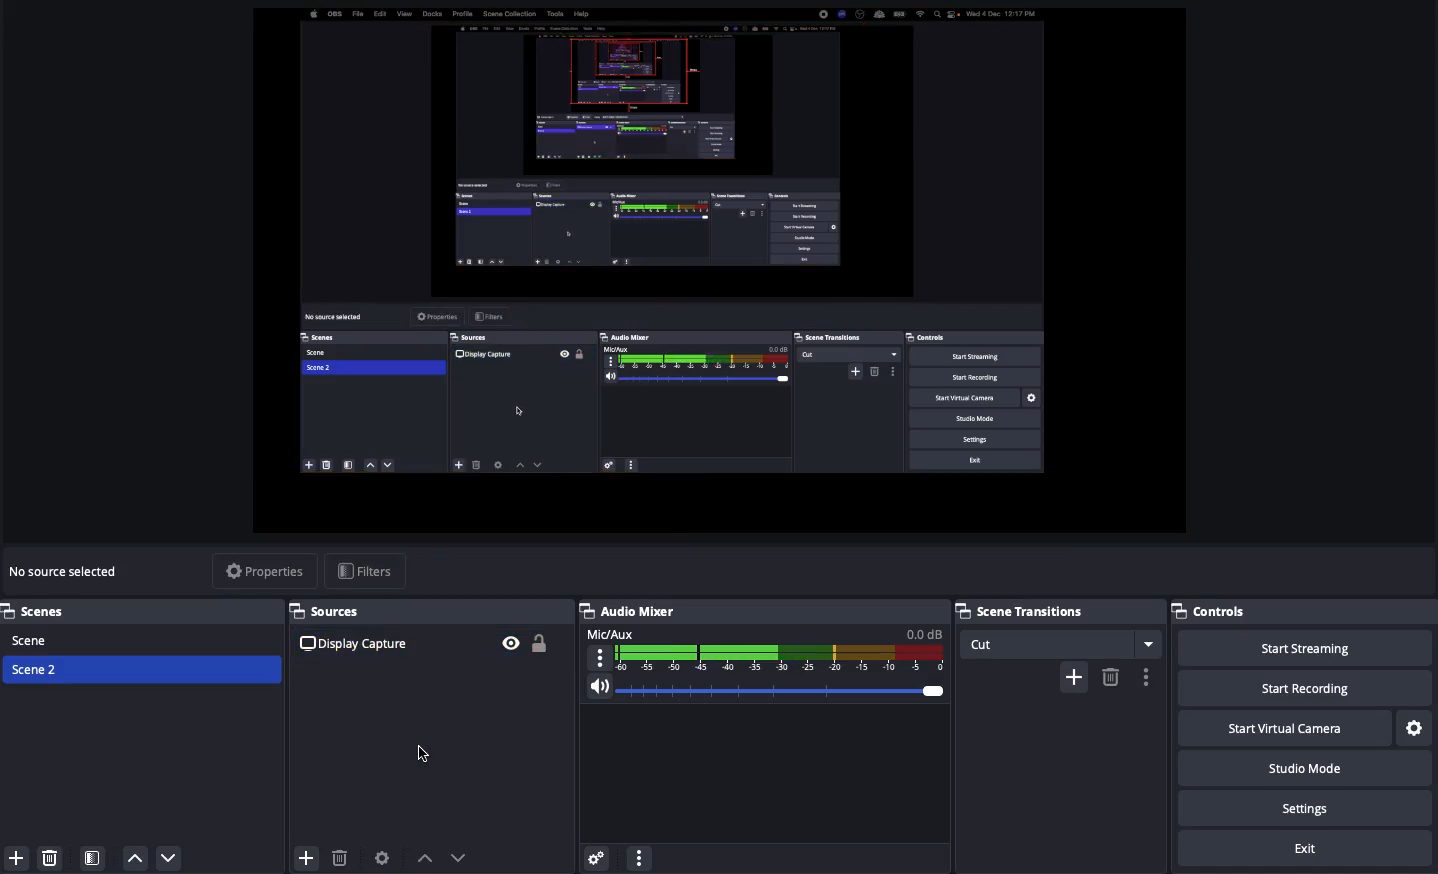 This screenshot has height=874, width=1438. Describe the element at coordinates (137, 859) in the screenshot. I see `Move up` at that location.